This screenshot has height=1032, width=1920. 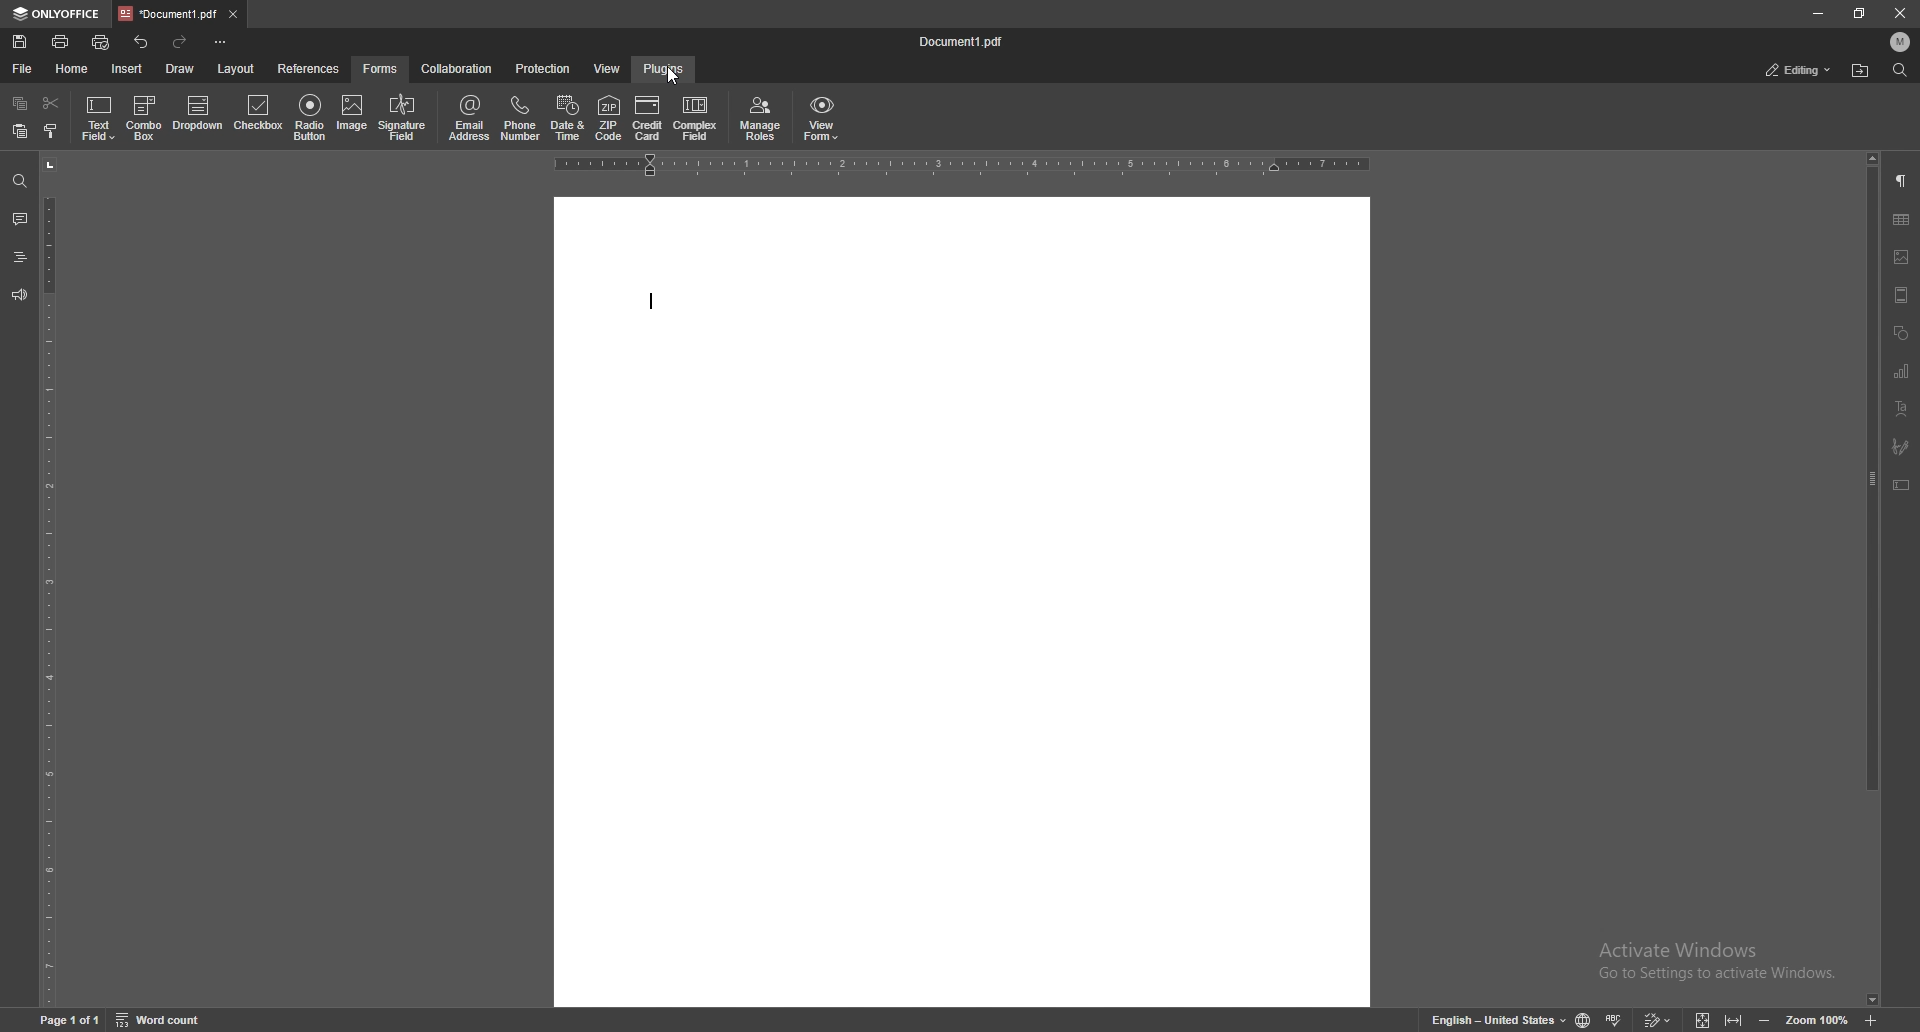 I want to click on quick print, so click(x=101, y=42).